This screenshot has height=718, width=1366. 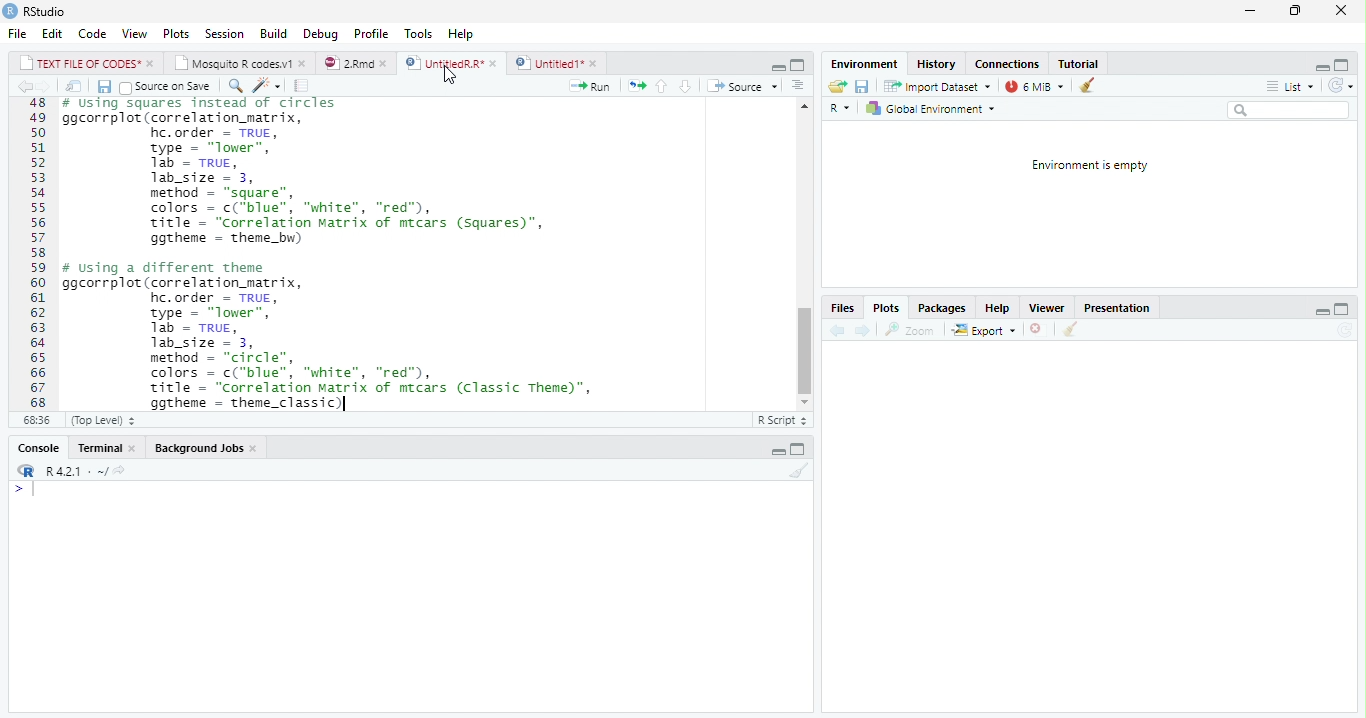 I want to click on Environment is empty, so click(x=1089, y=166).